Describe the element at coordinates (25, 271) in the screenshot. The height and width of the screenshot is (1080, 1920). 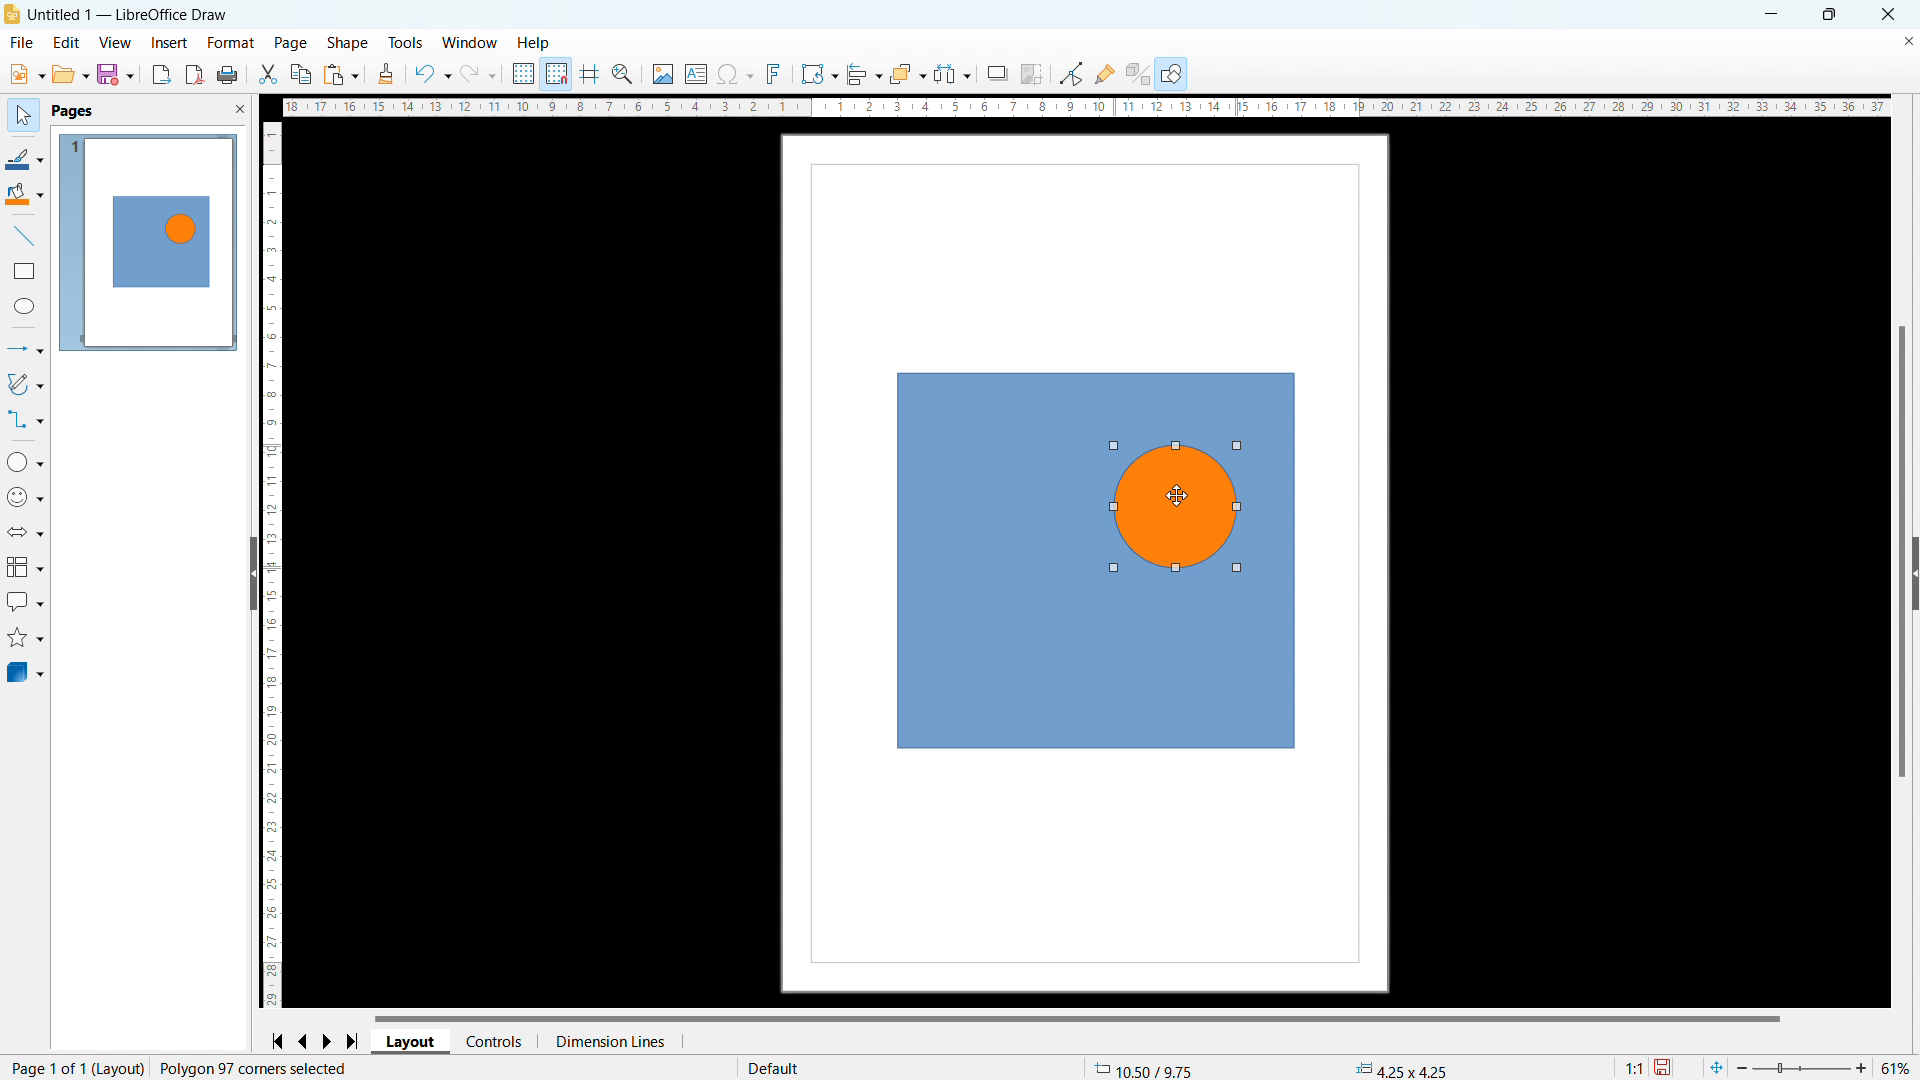
I see `rectangle tool` at that location.